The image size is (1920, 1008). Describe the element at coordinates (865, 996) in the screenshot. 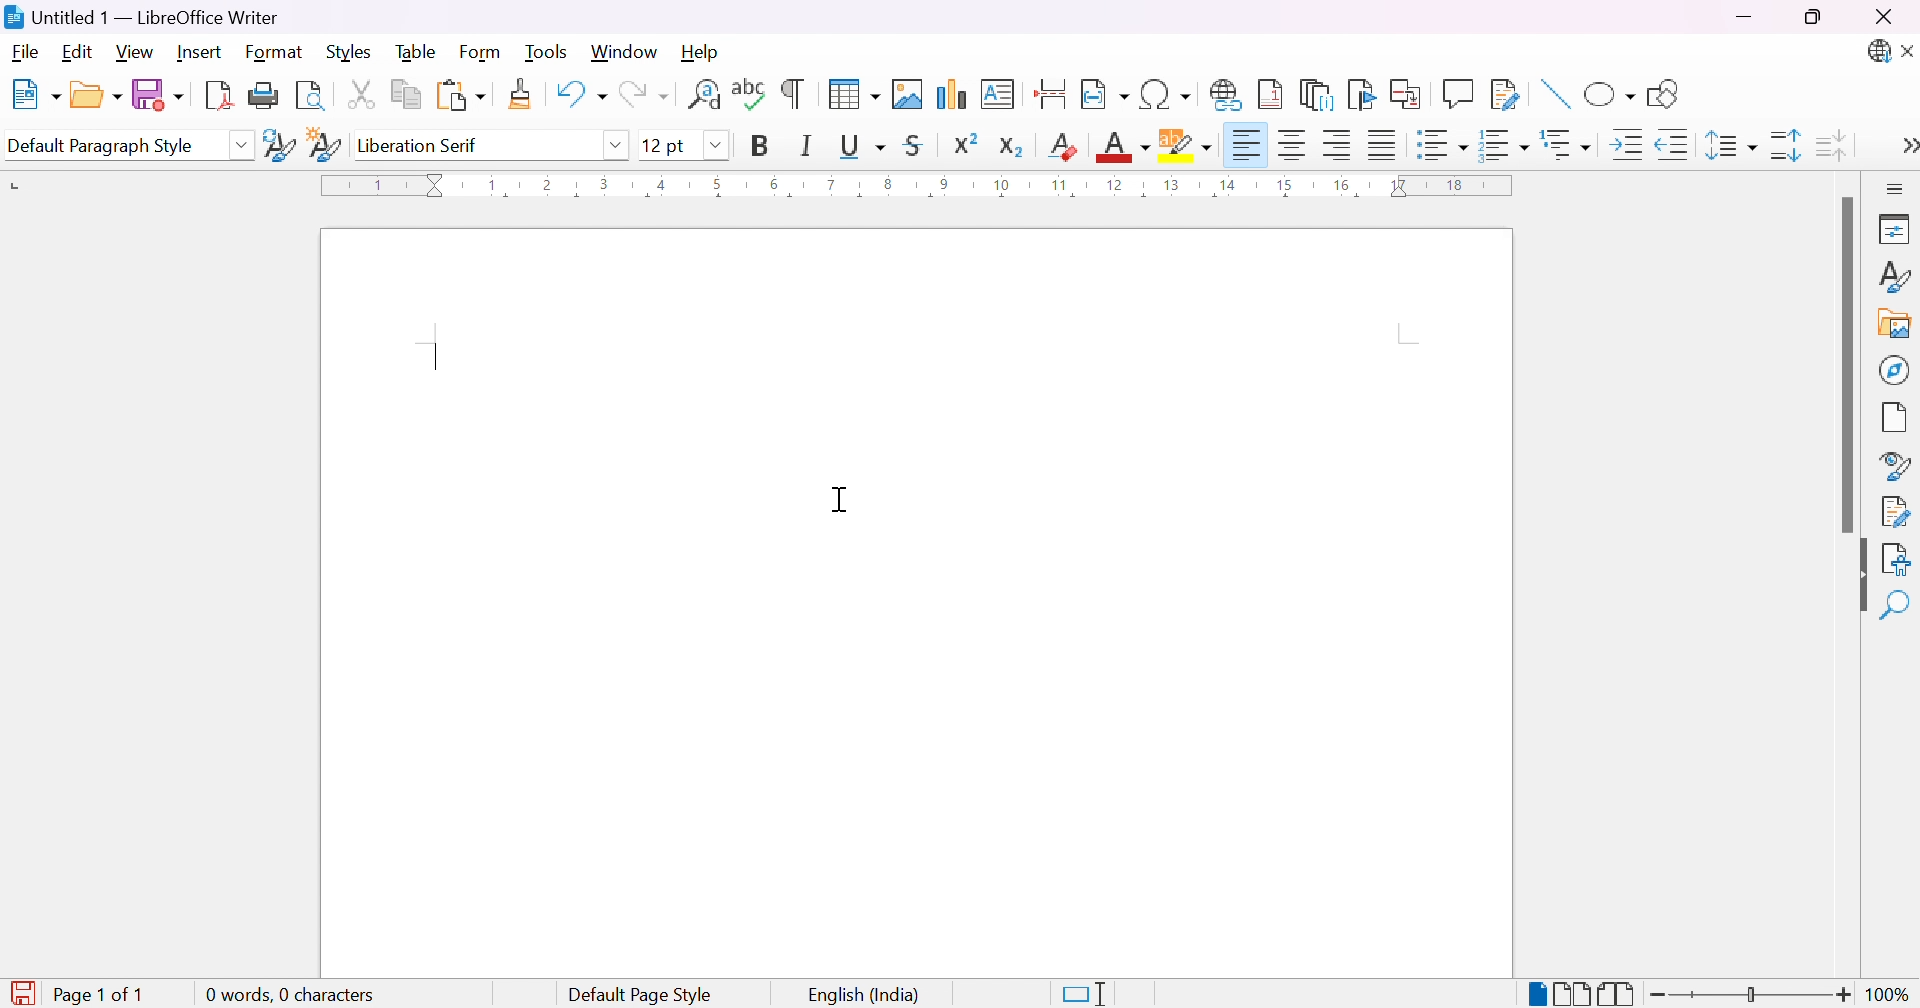

I see `English (India)` at that location.